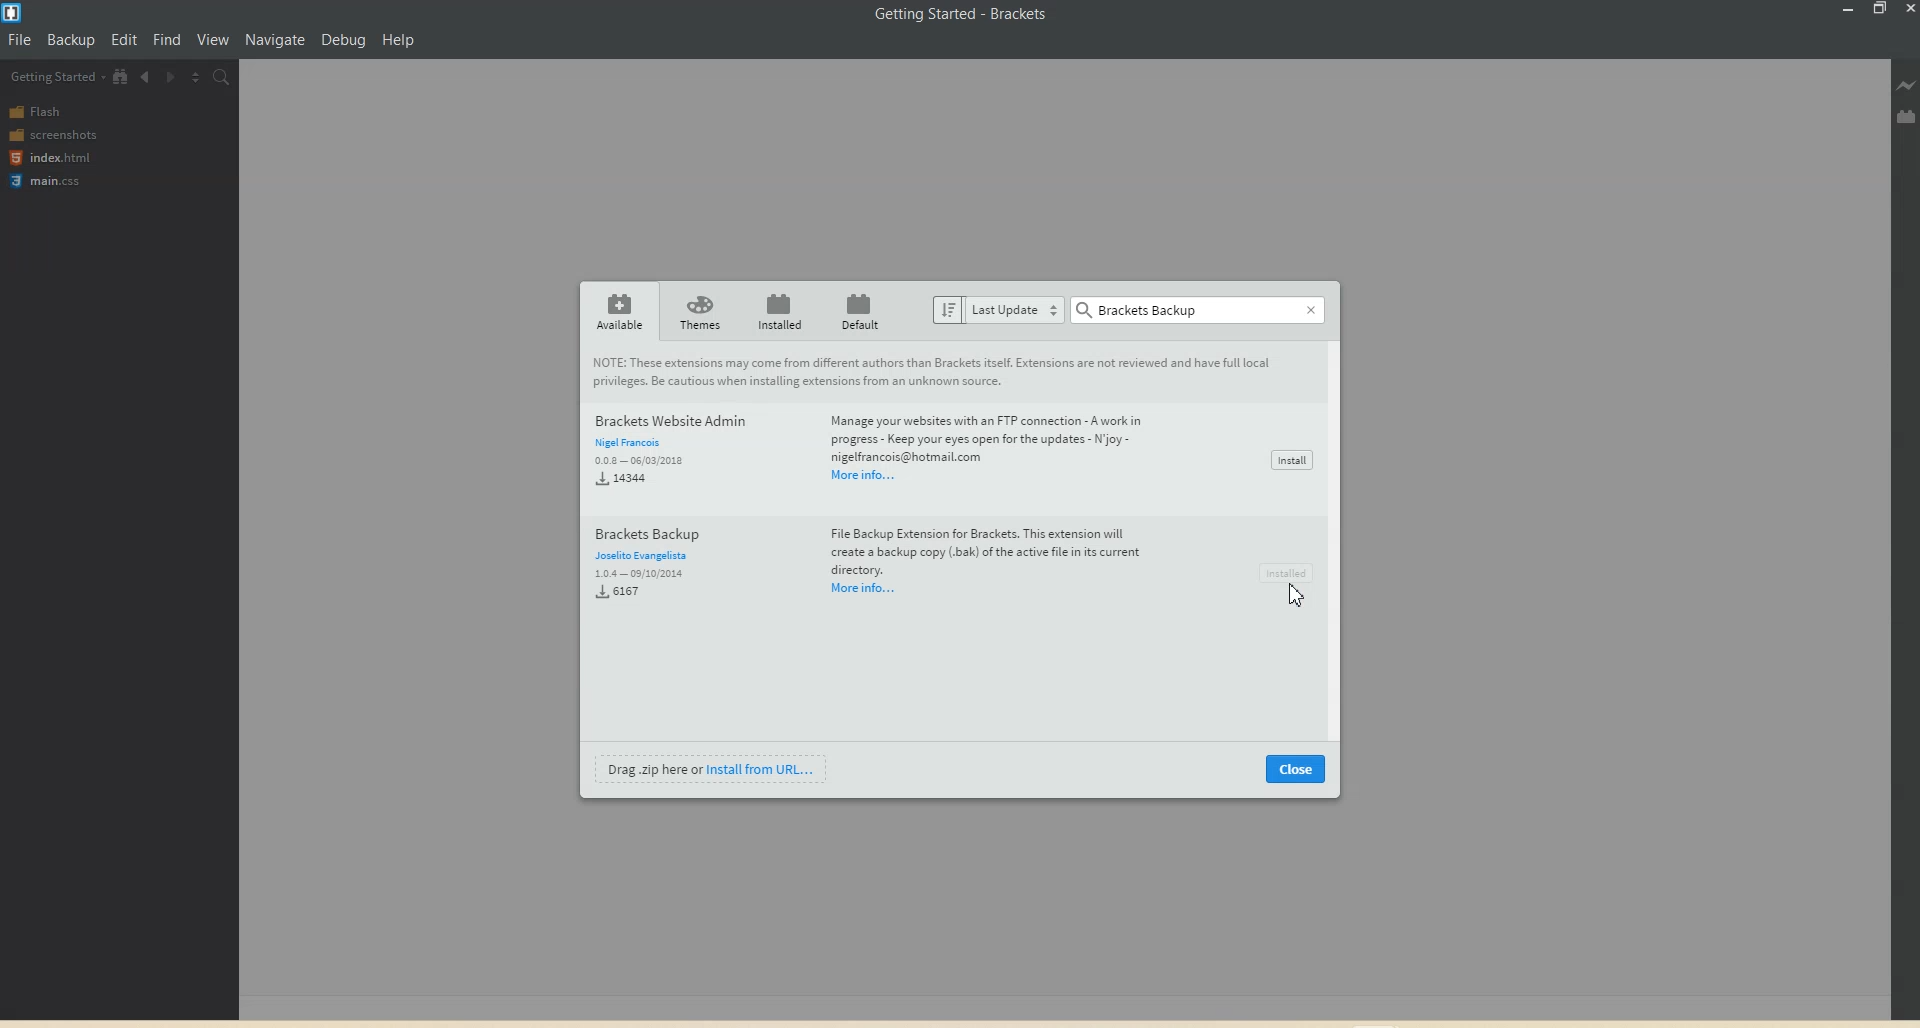 The image size is (1920, 1028). What do you see at coordinates (1339, 542) in the screenshot?
I see `Vertical scroll bar` at bounding box center [1339, 542].